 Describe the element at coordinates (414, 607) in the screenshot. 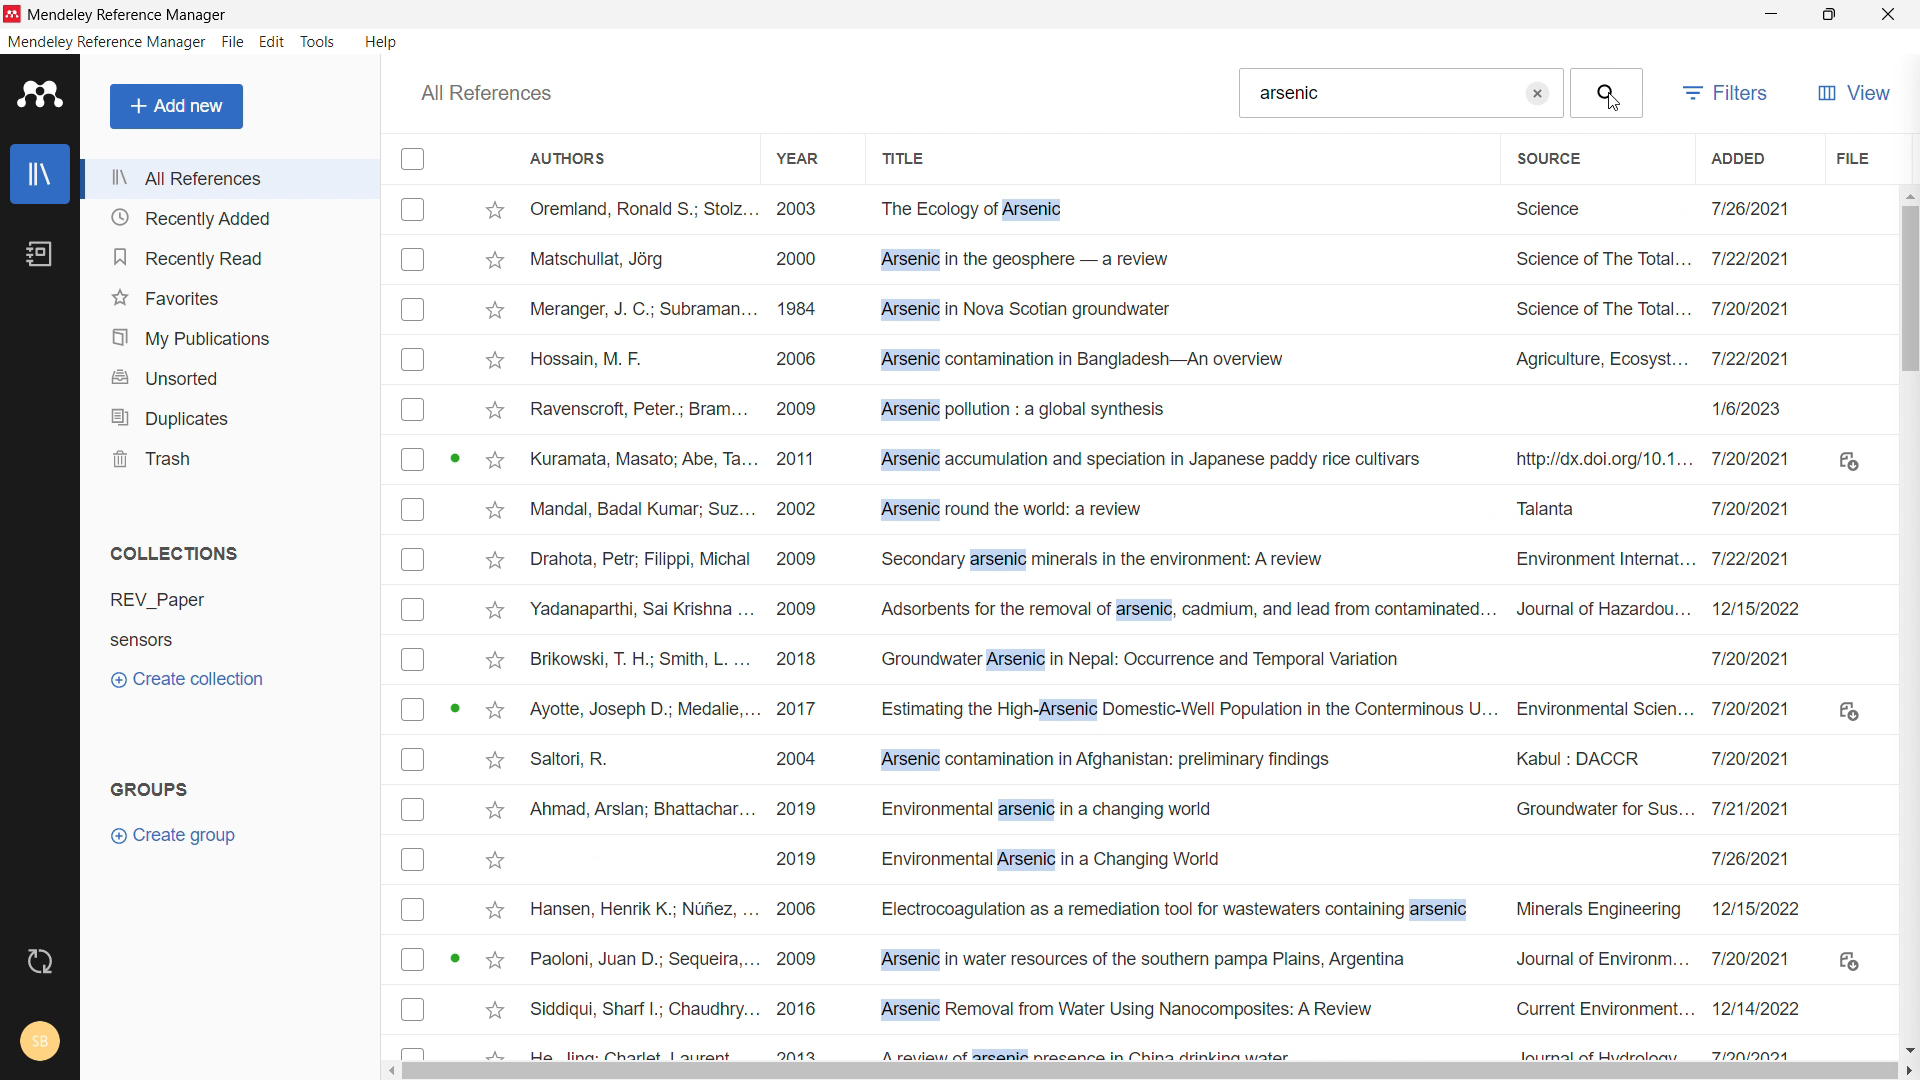

I see `Checkbox` at that location.